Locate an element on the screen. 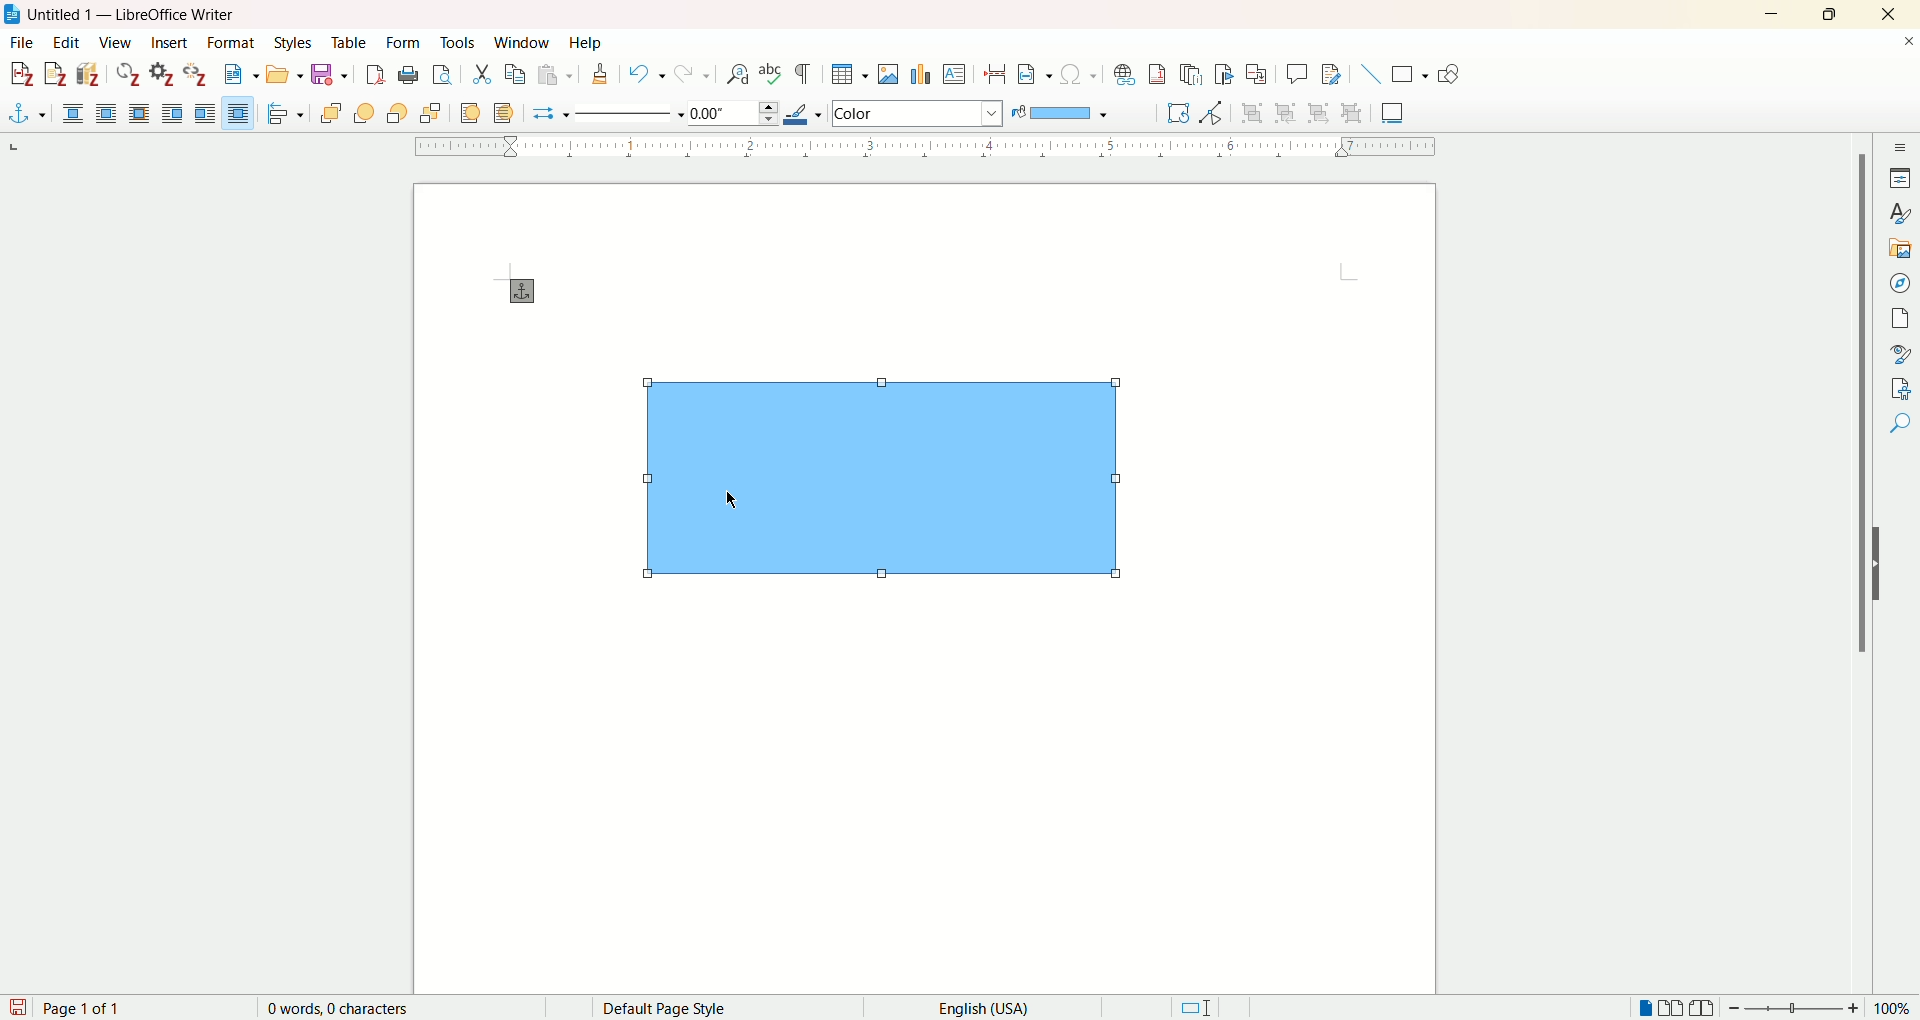 The image size is (1920, 1020). line style is located at coordinates (632, 112).